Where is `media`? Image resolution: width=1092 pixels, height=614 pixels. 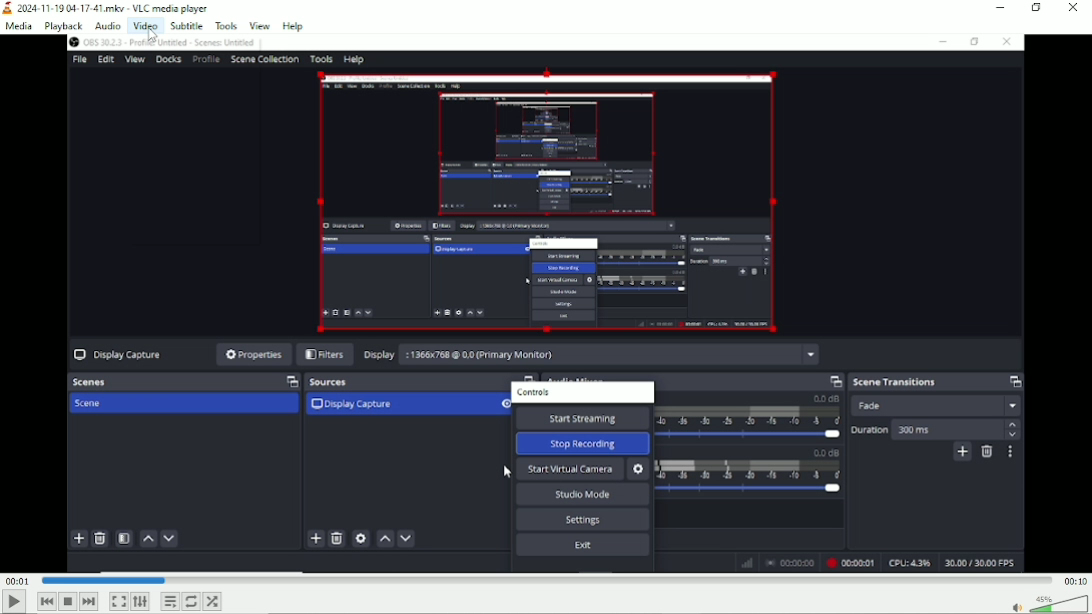 media is located at coordinates (21, 26).